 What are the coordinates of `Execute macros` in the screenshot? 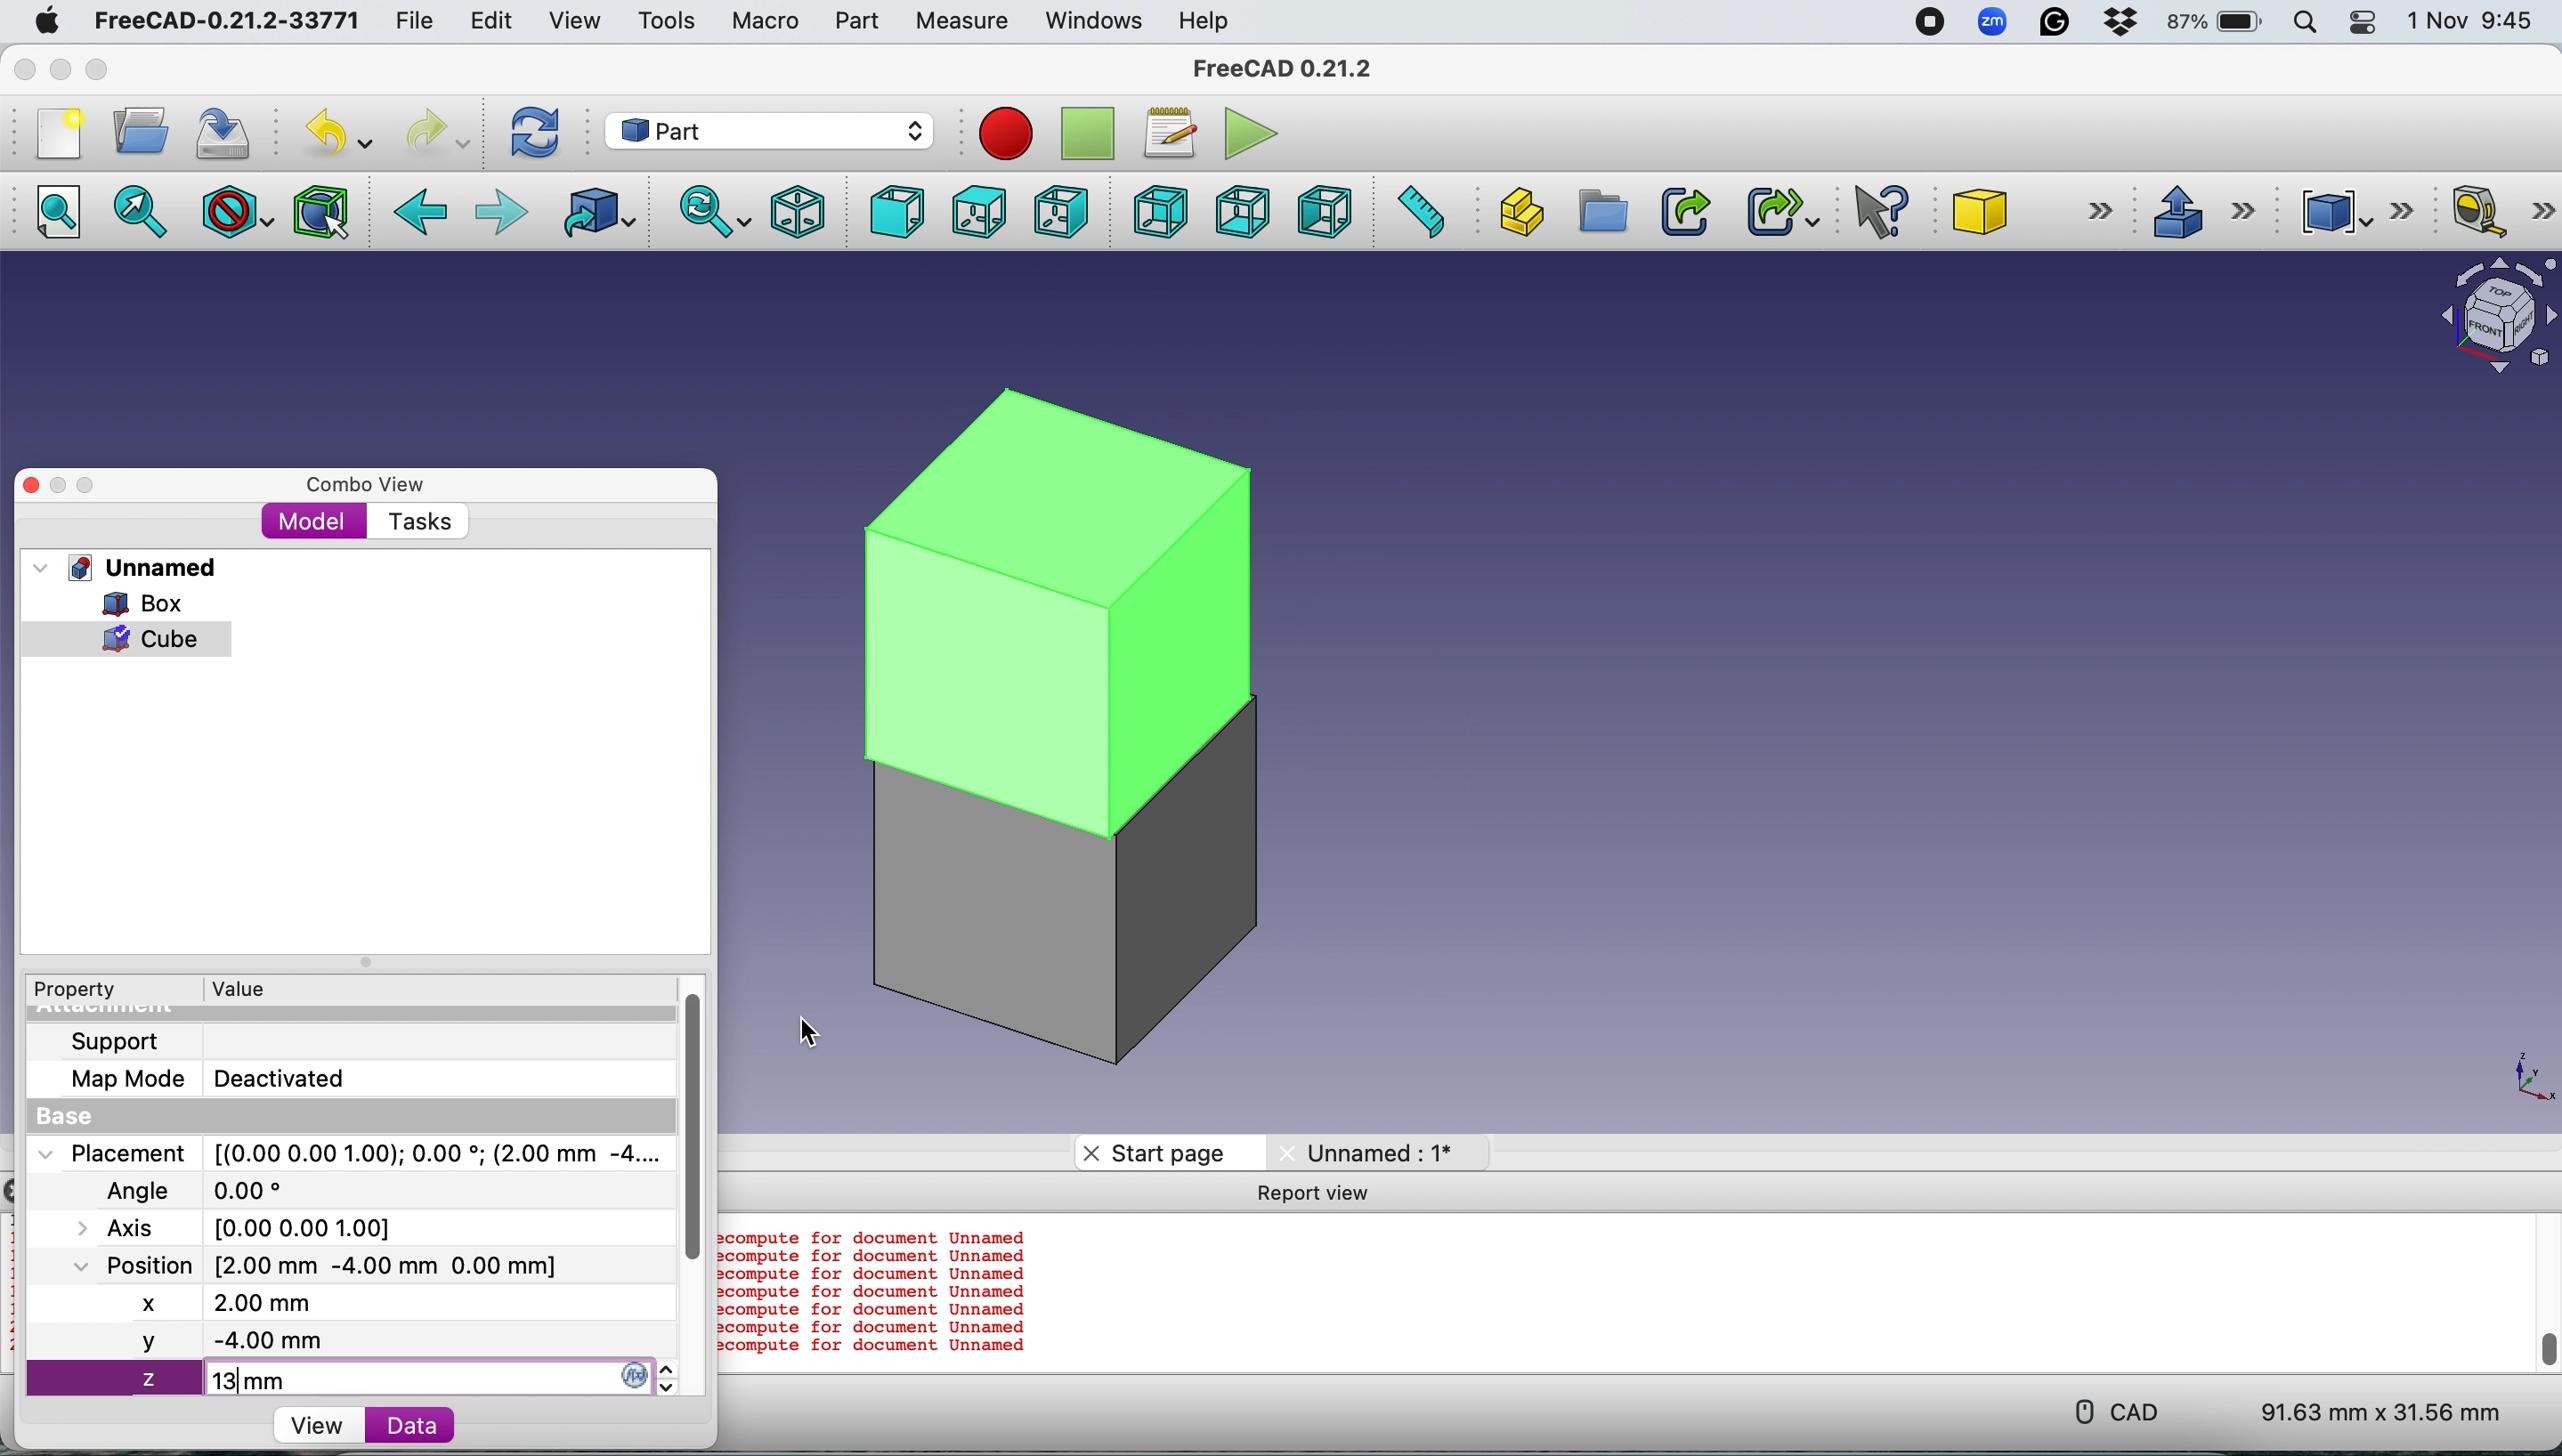 It's located at (1256, 131).